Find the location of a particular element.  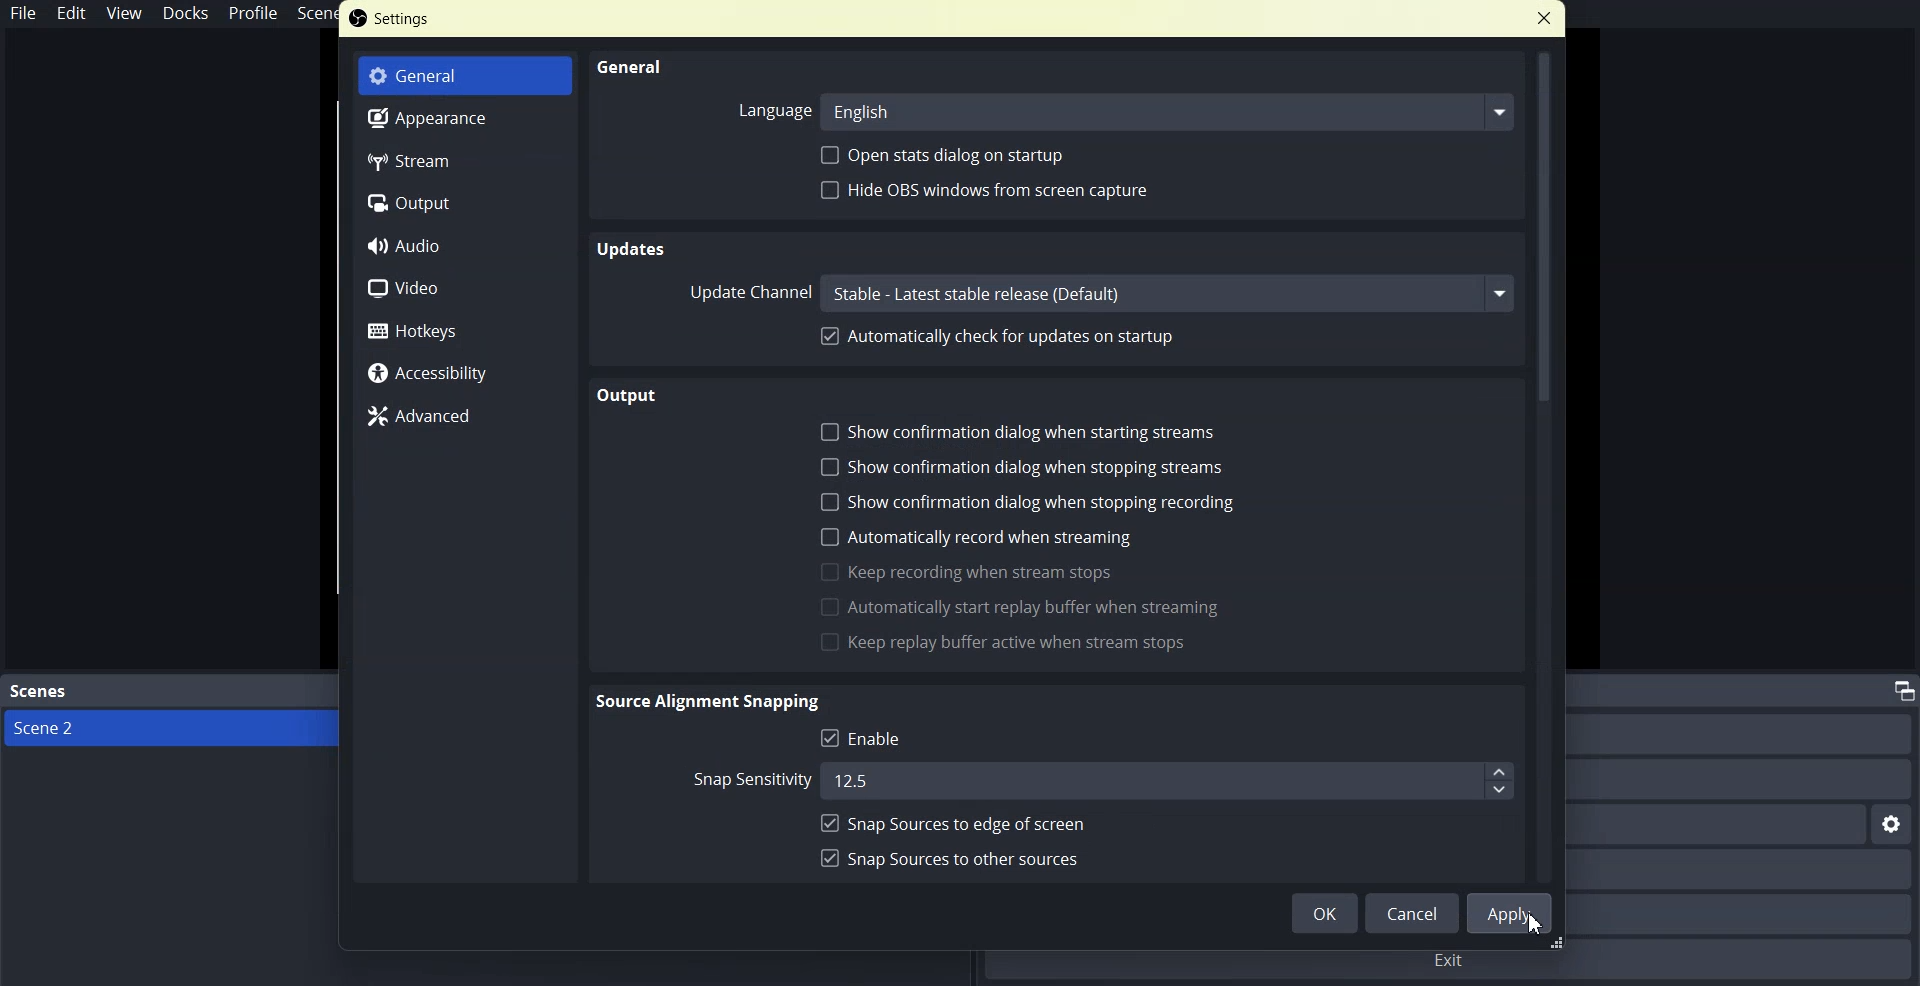

Enable is located at coordinates (866, 738).